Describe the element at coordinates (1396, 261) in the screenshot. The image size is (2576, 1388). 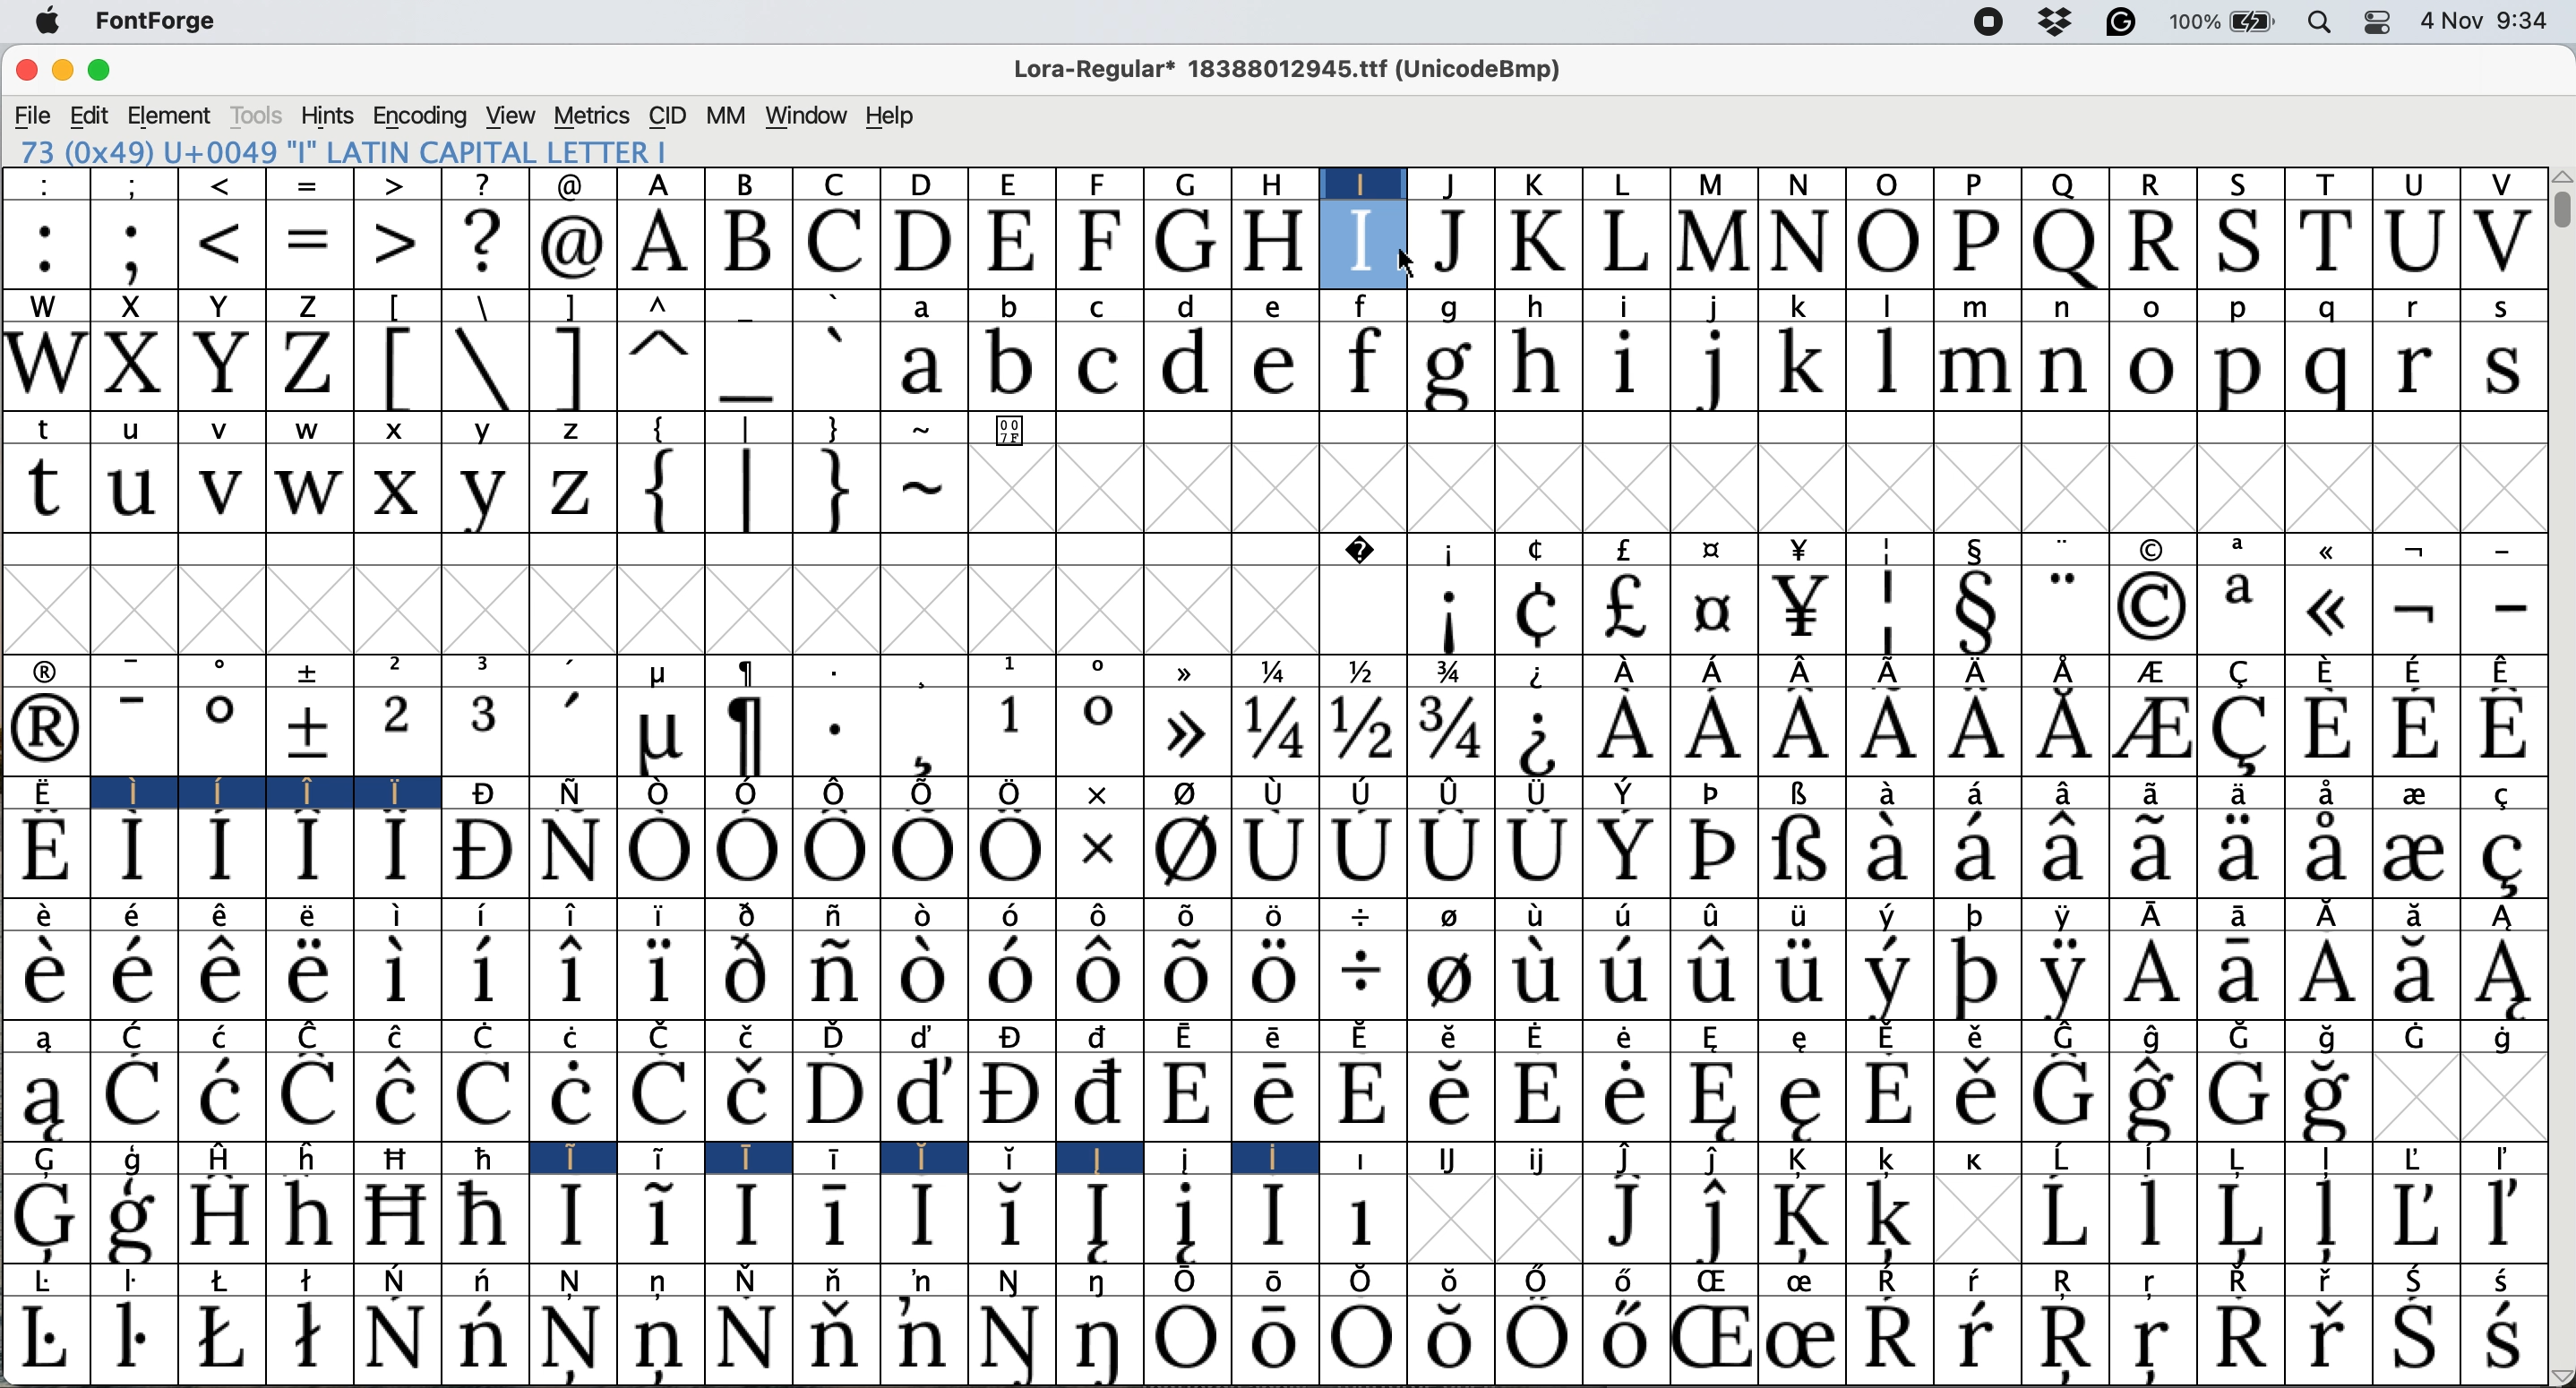
I see `cursor` at that location.